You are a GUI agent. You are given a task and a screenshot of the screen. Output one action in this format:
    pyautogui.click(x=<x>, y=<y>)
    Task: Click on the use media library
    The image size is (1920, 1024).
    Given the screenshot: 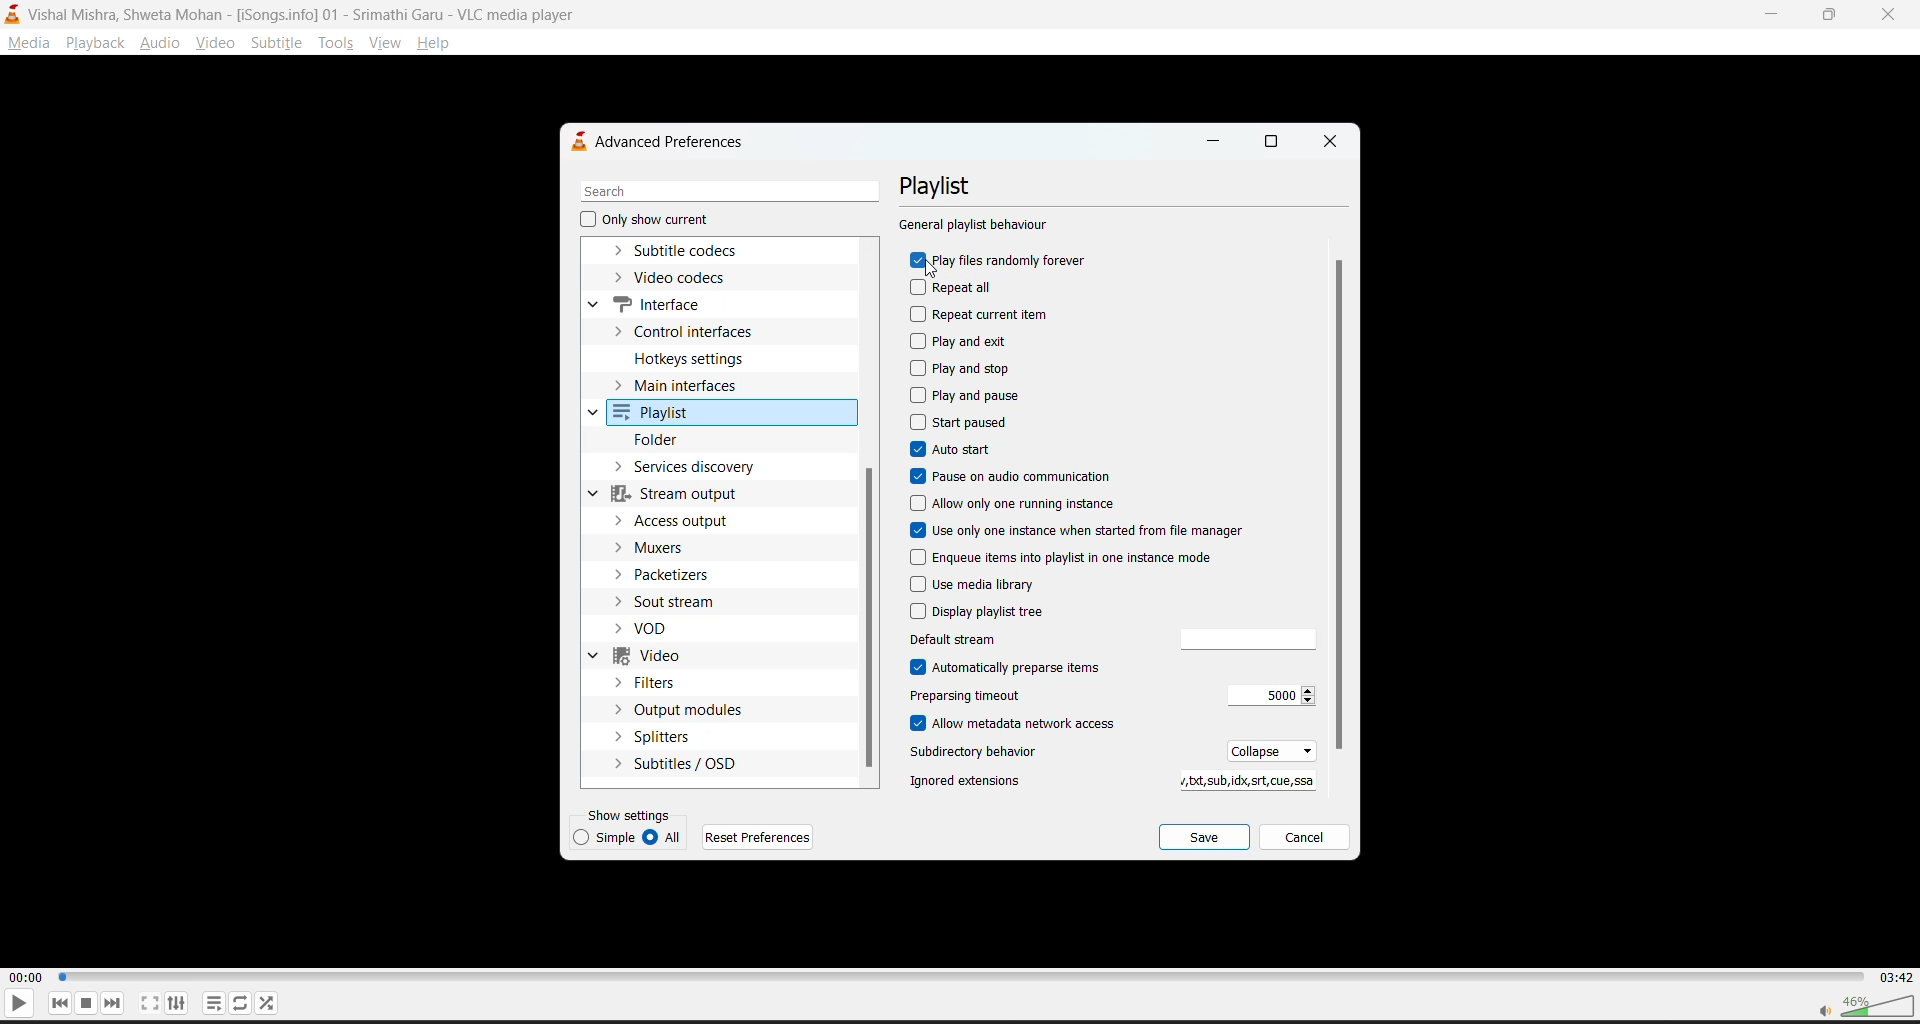 What is the action you would take?
    pyautogui.click(x=974, y=585)
    